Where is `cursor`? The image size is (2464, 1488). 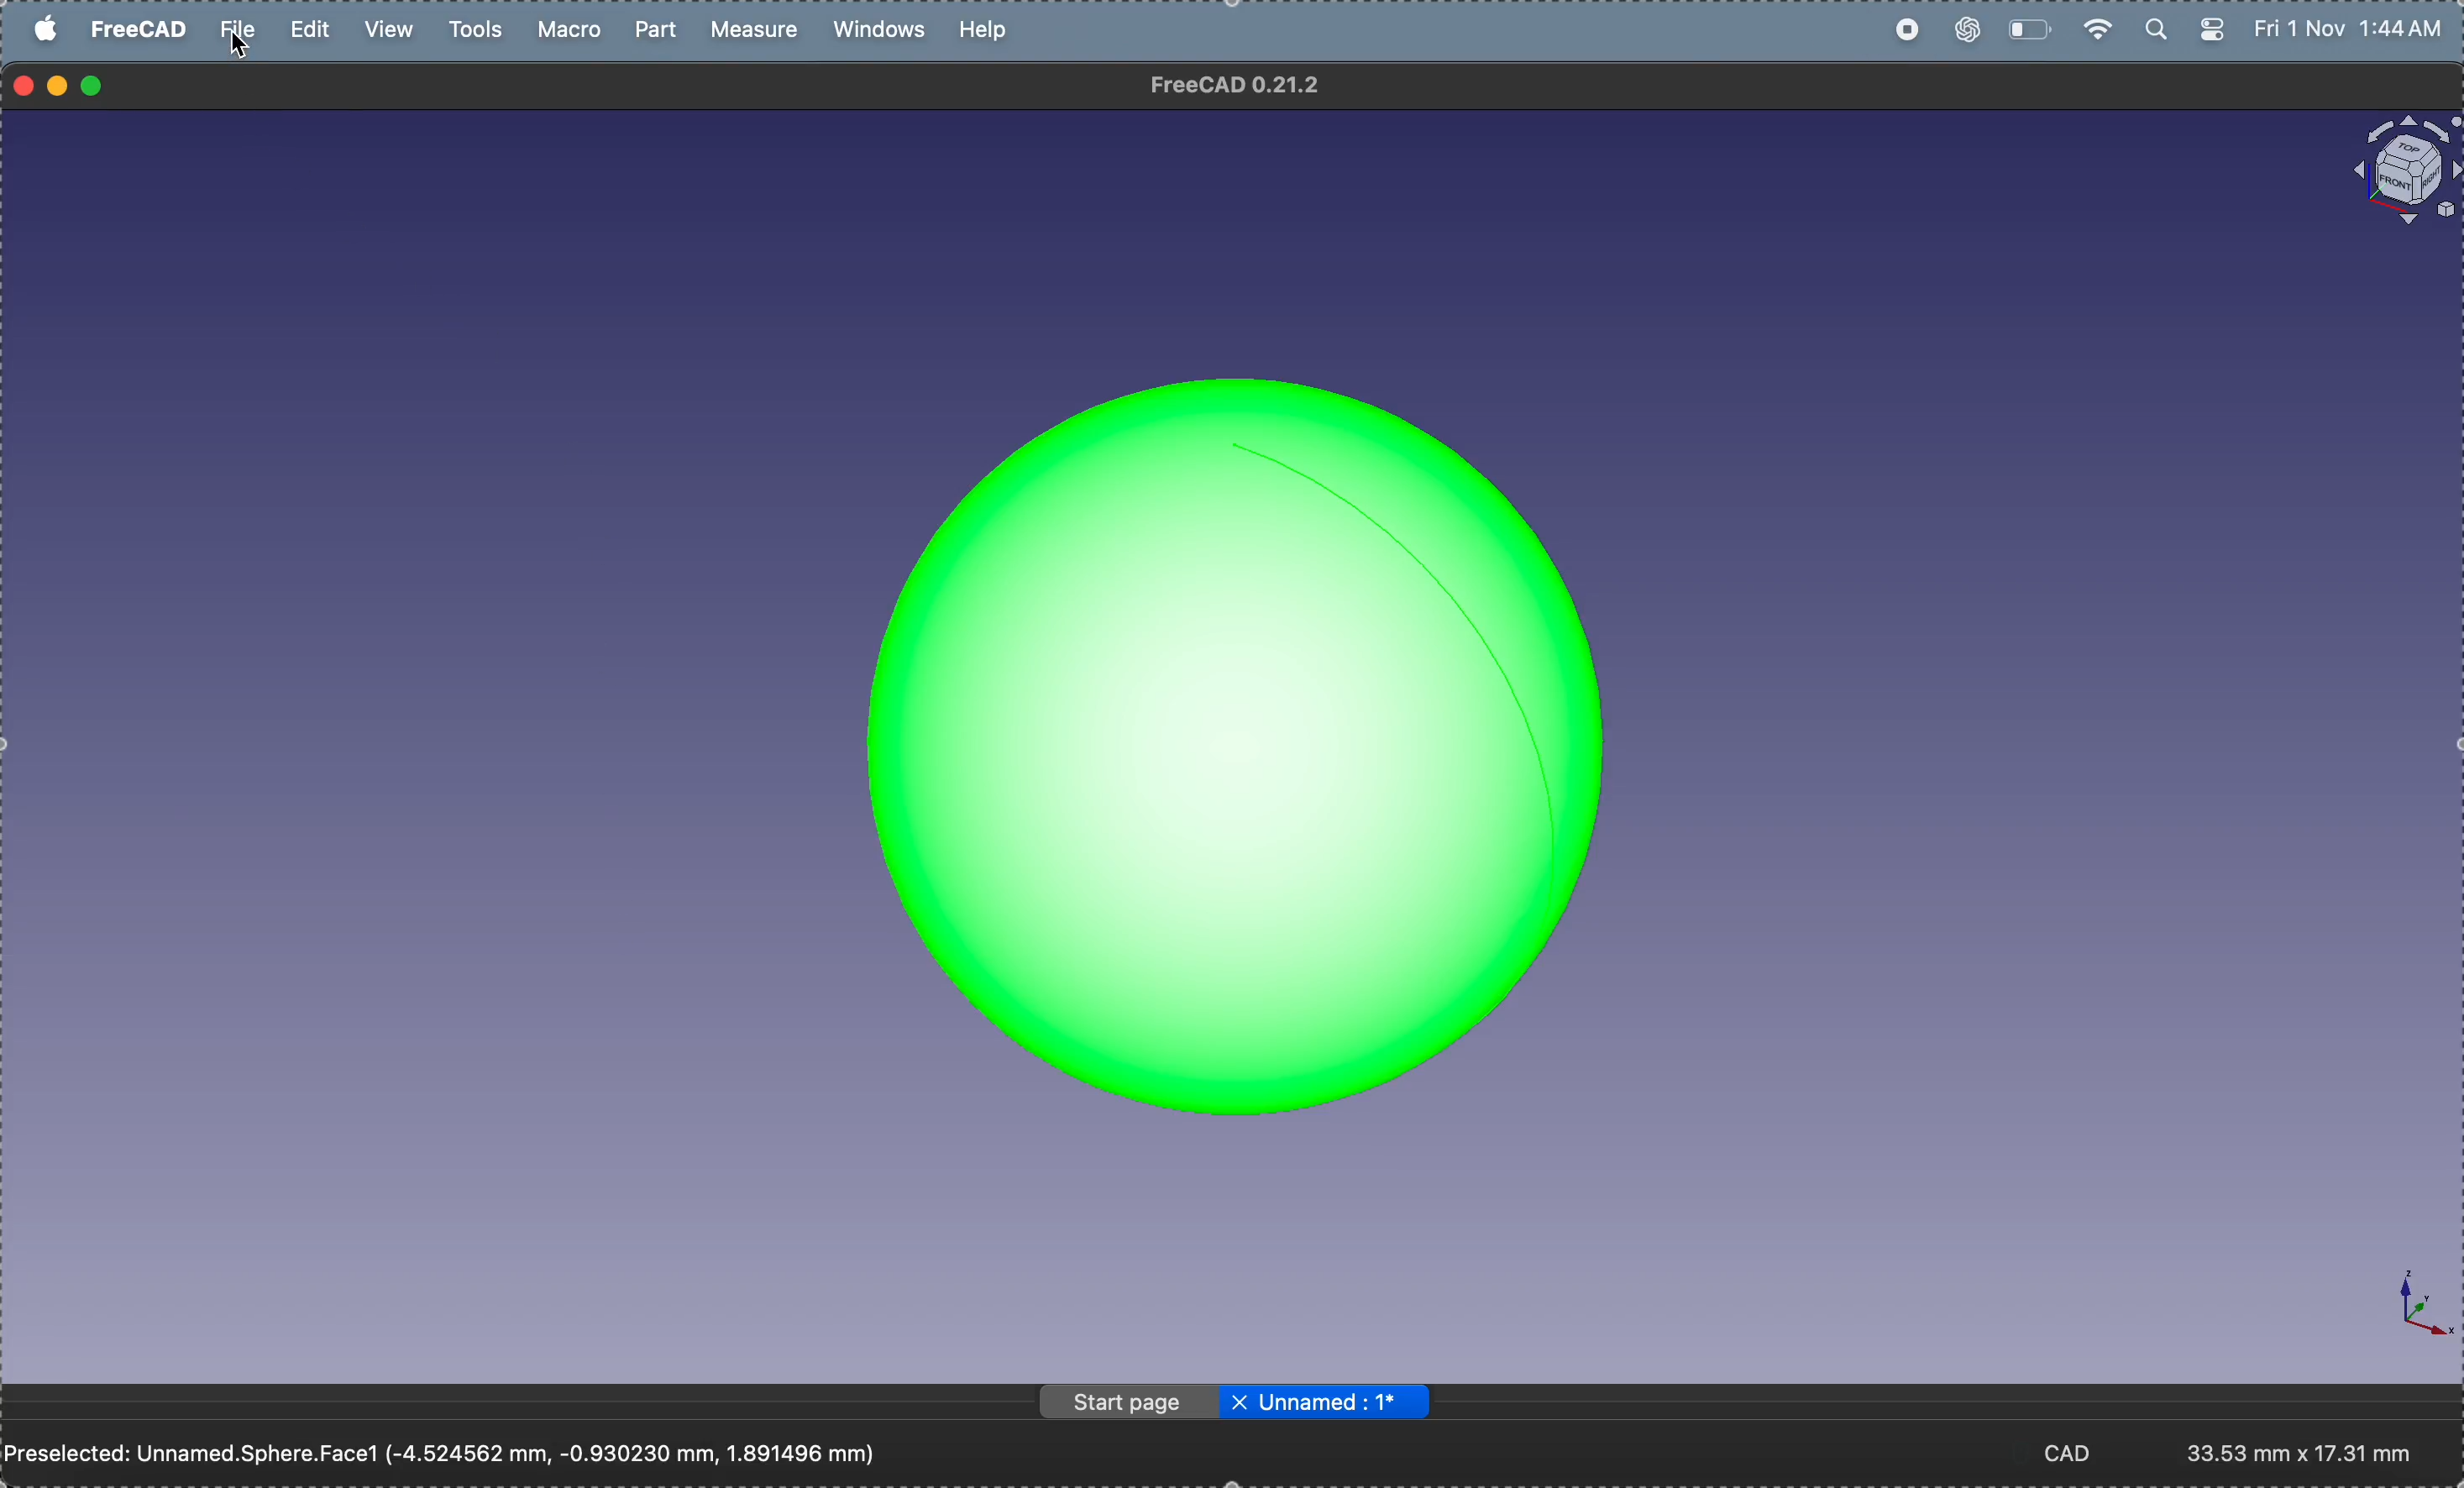
cursor is located at coordinates (243, 49).